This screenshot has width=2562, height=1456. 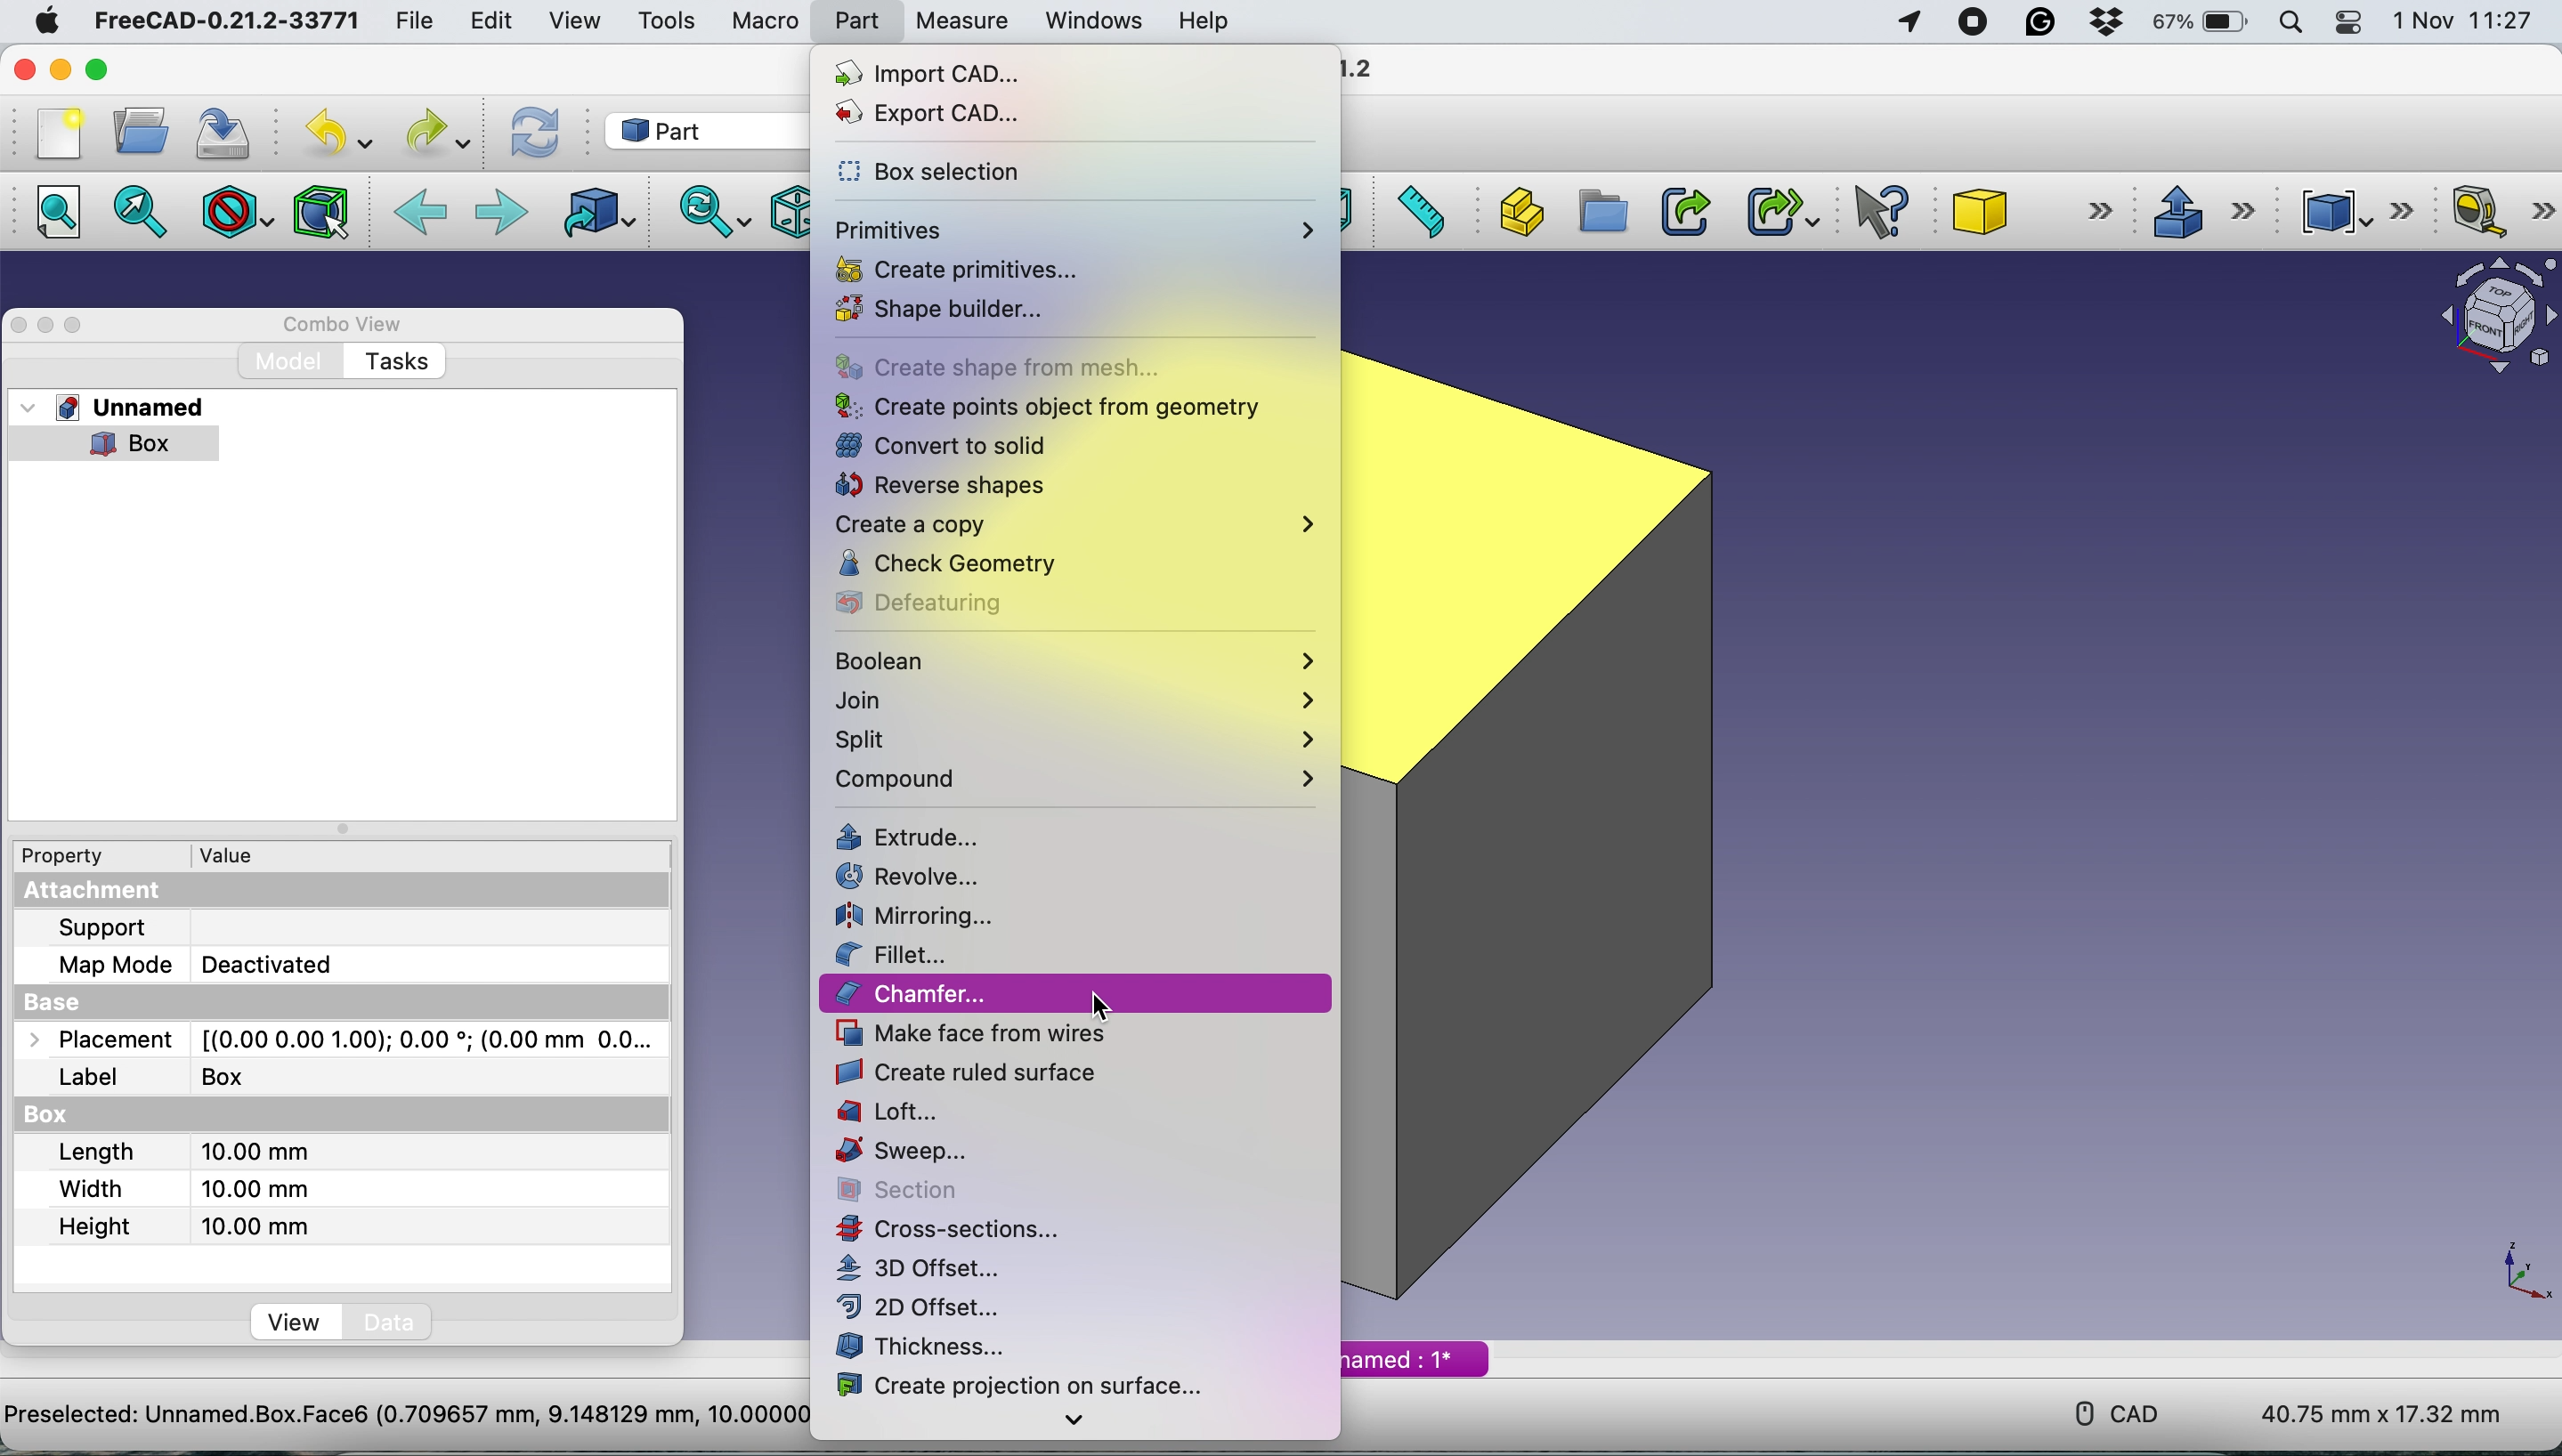 I want to click on object interface, so click(x=2495, y=318).